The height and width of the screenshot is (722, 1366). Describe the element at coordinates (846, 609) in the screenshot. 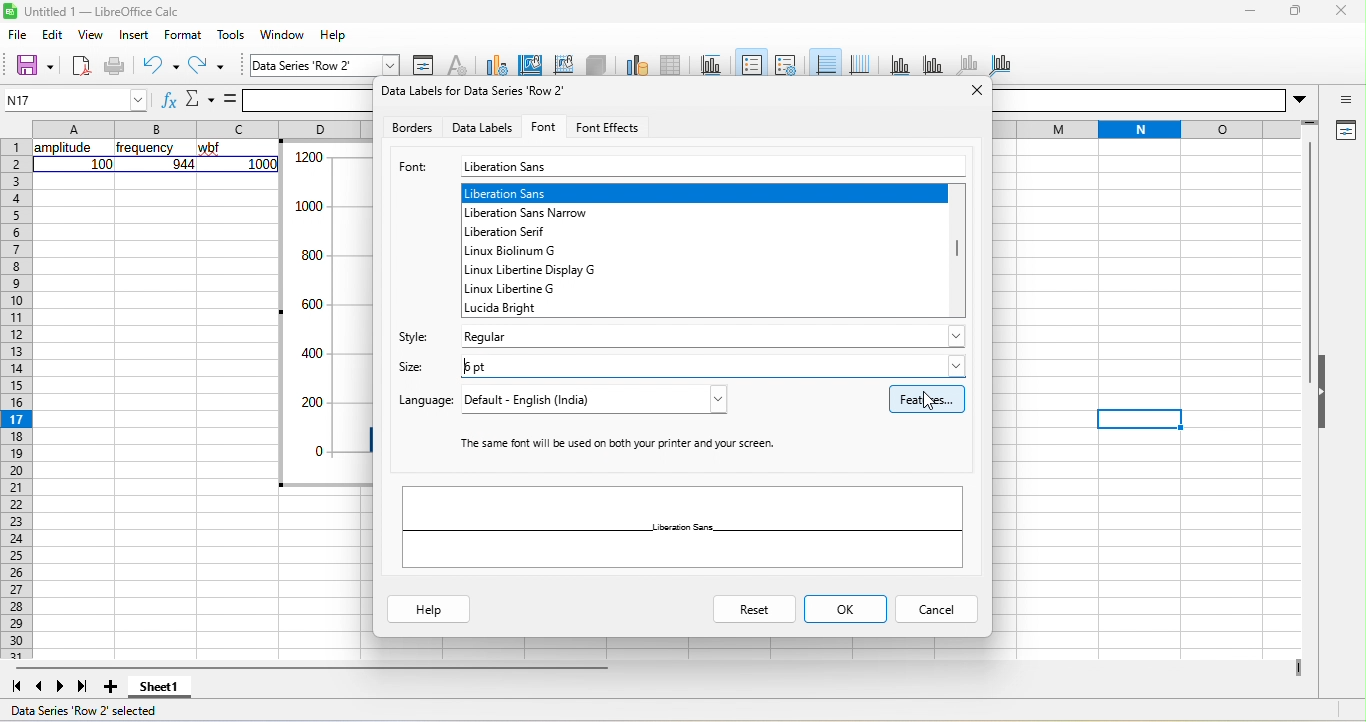

I see `ok` at that location.